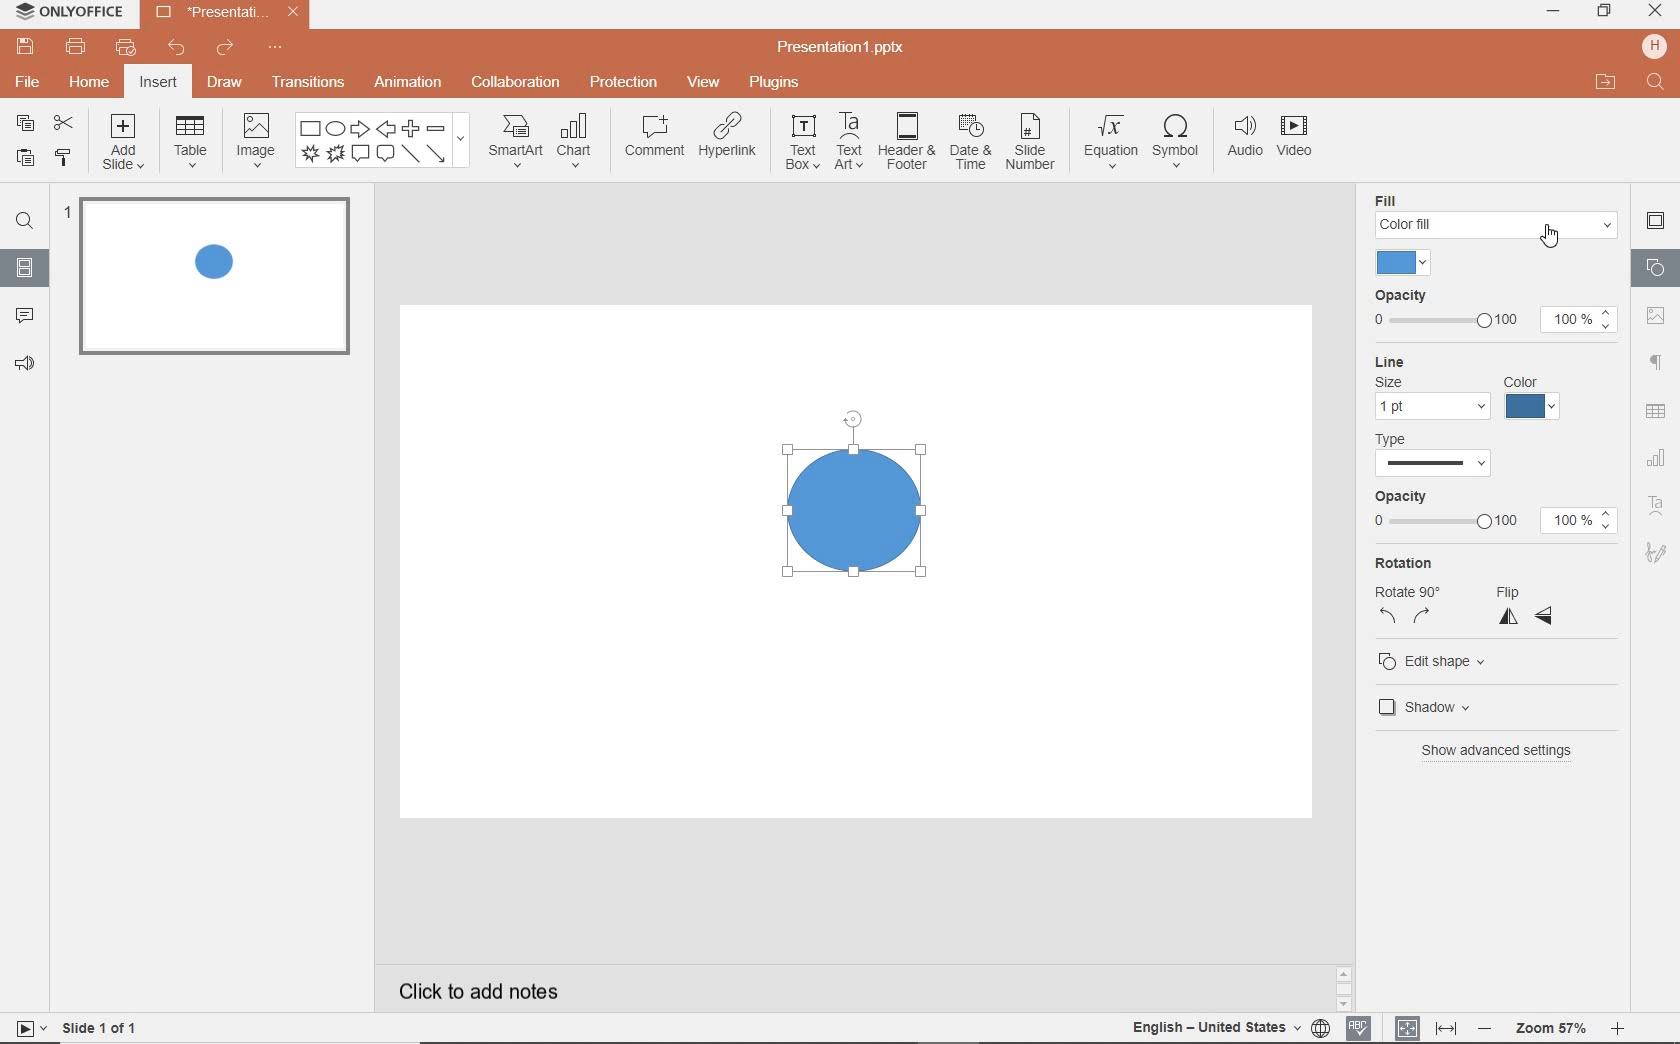 This screenshot has width=1680, height=1044. I want to click on slide 1 of 1, so click(101, 1026).